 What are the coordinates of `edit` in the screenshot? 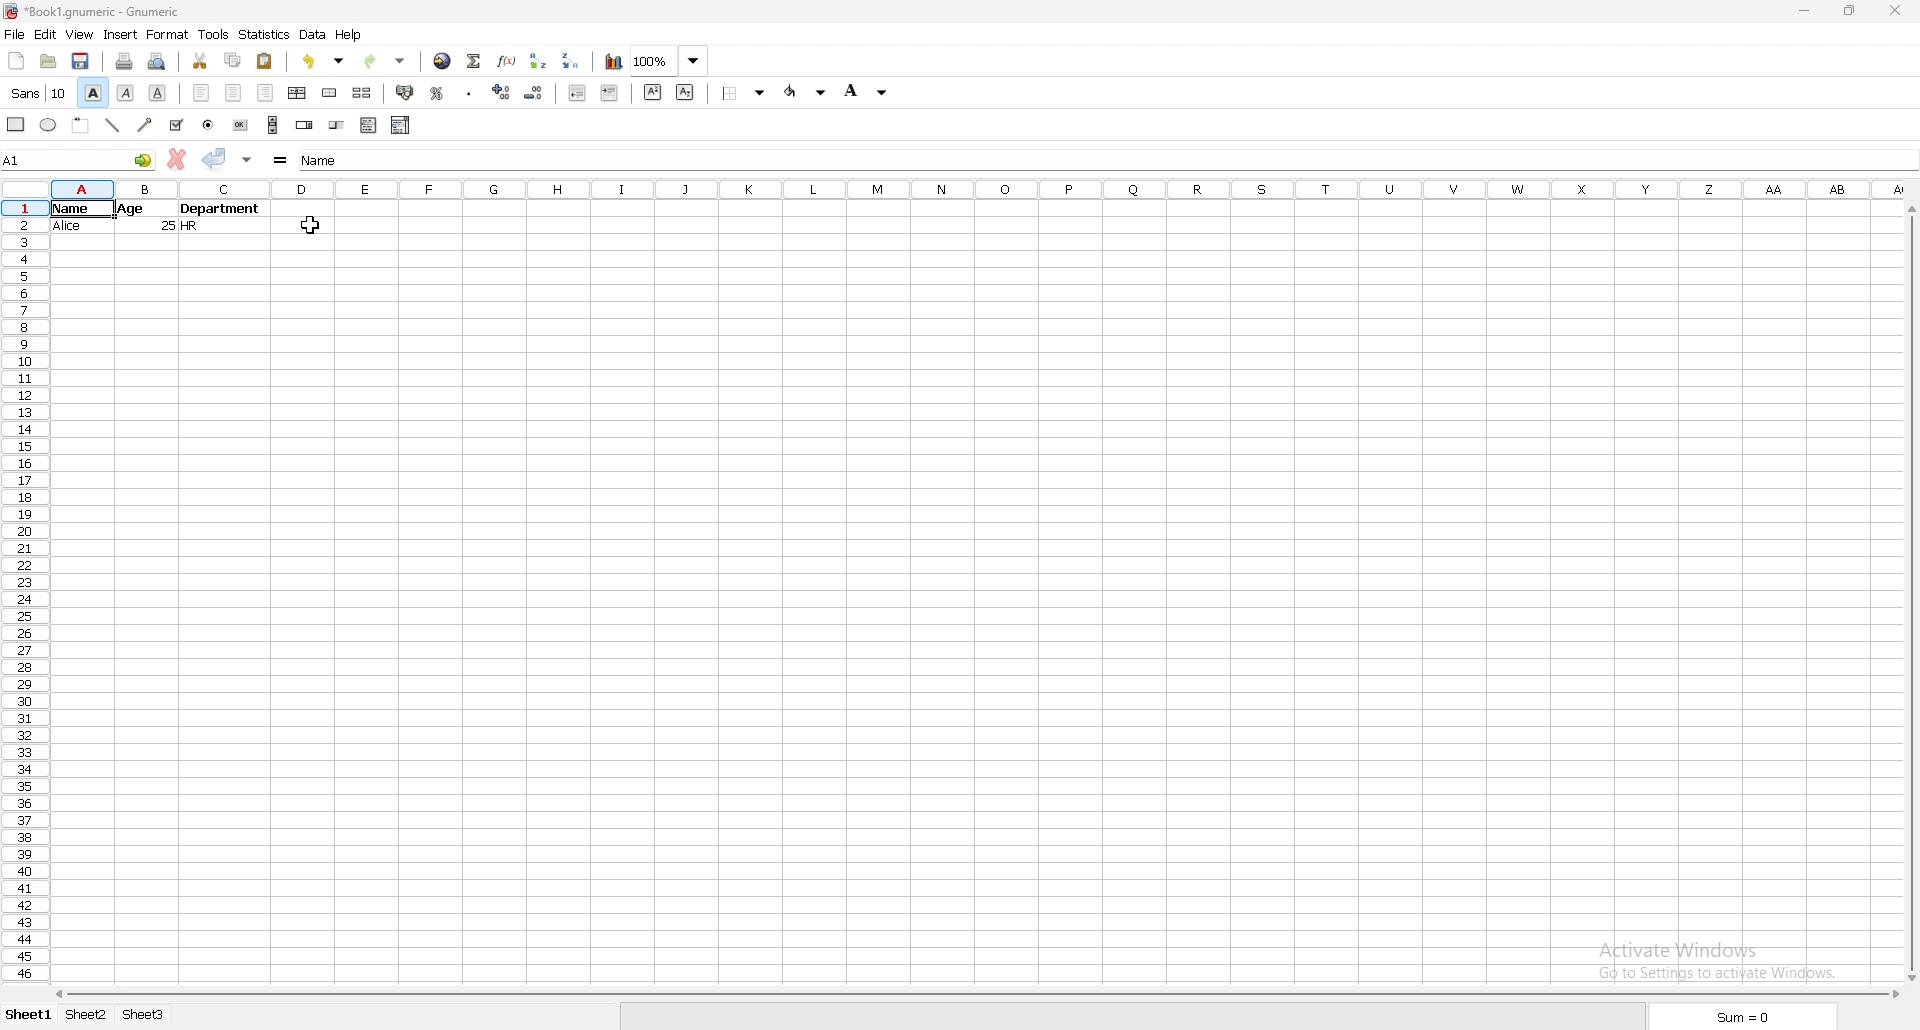 It's located at (46, 34).